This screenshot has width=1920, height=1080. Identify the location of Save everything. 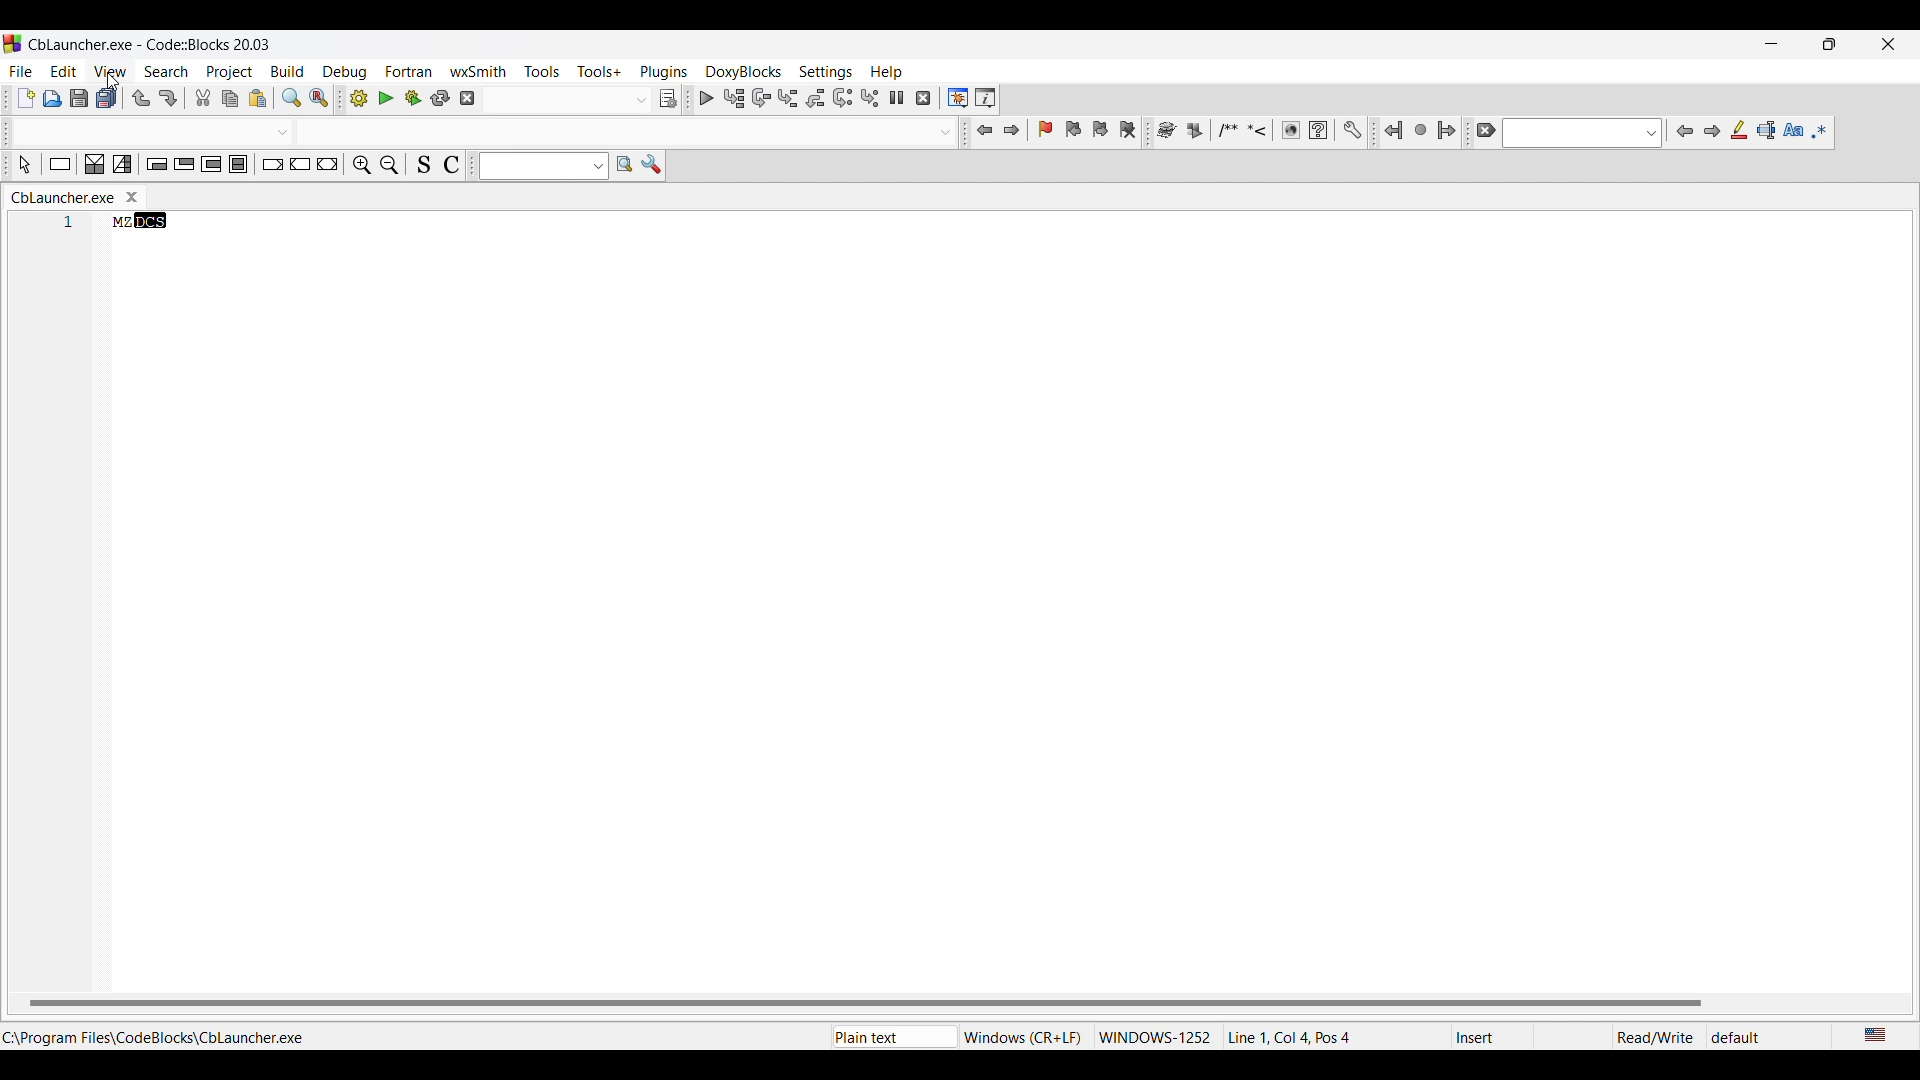
(107, 98).